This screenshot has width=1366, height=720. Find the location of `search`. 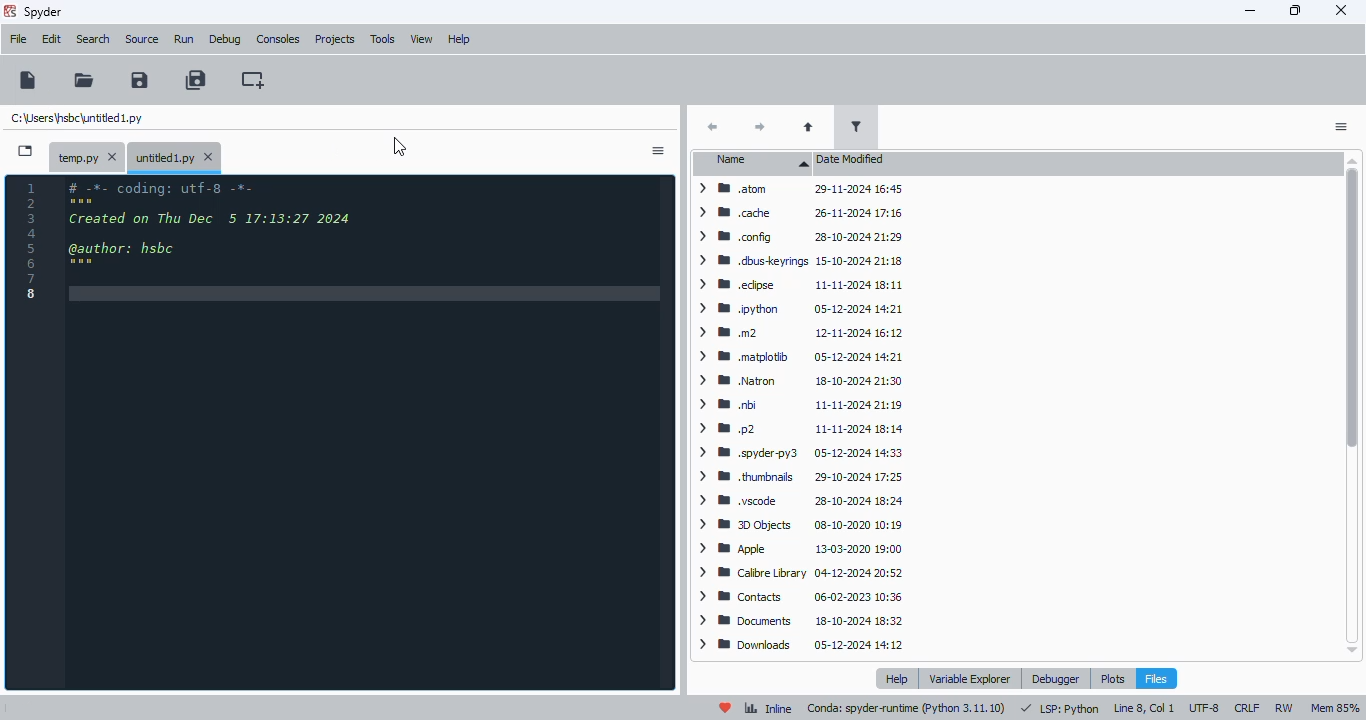

search is located at coordinates (94, 39).